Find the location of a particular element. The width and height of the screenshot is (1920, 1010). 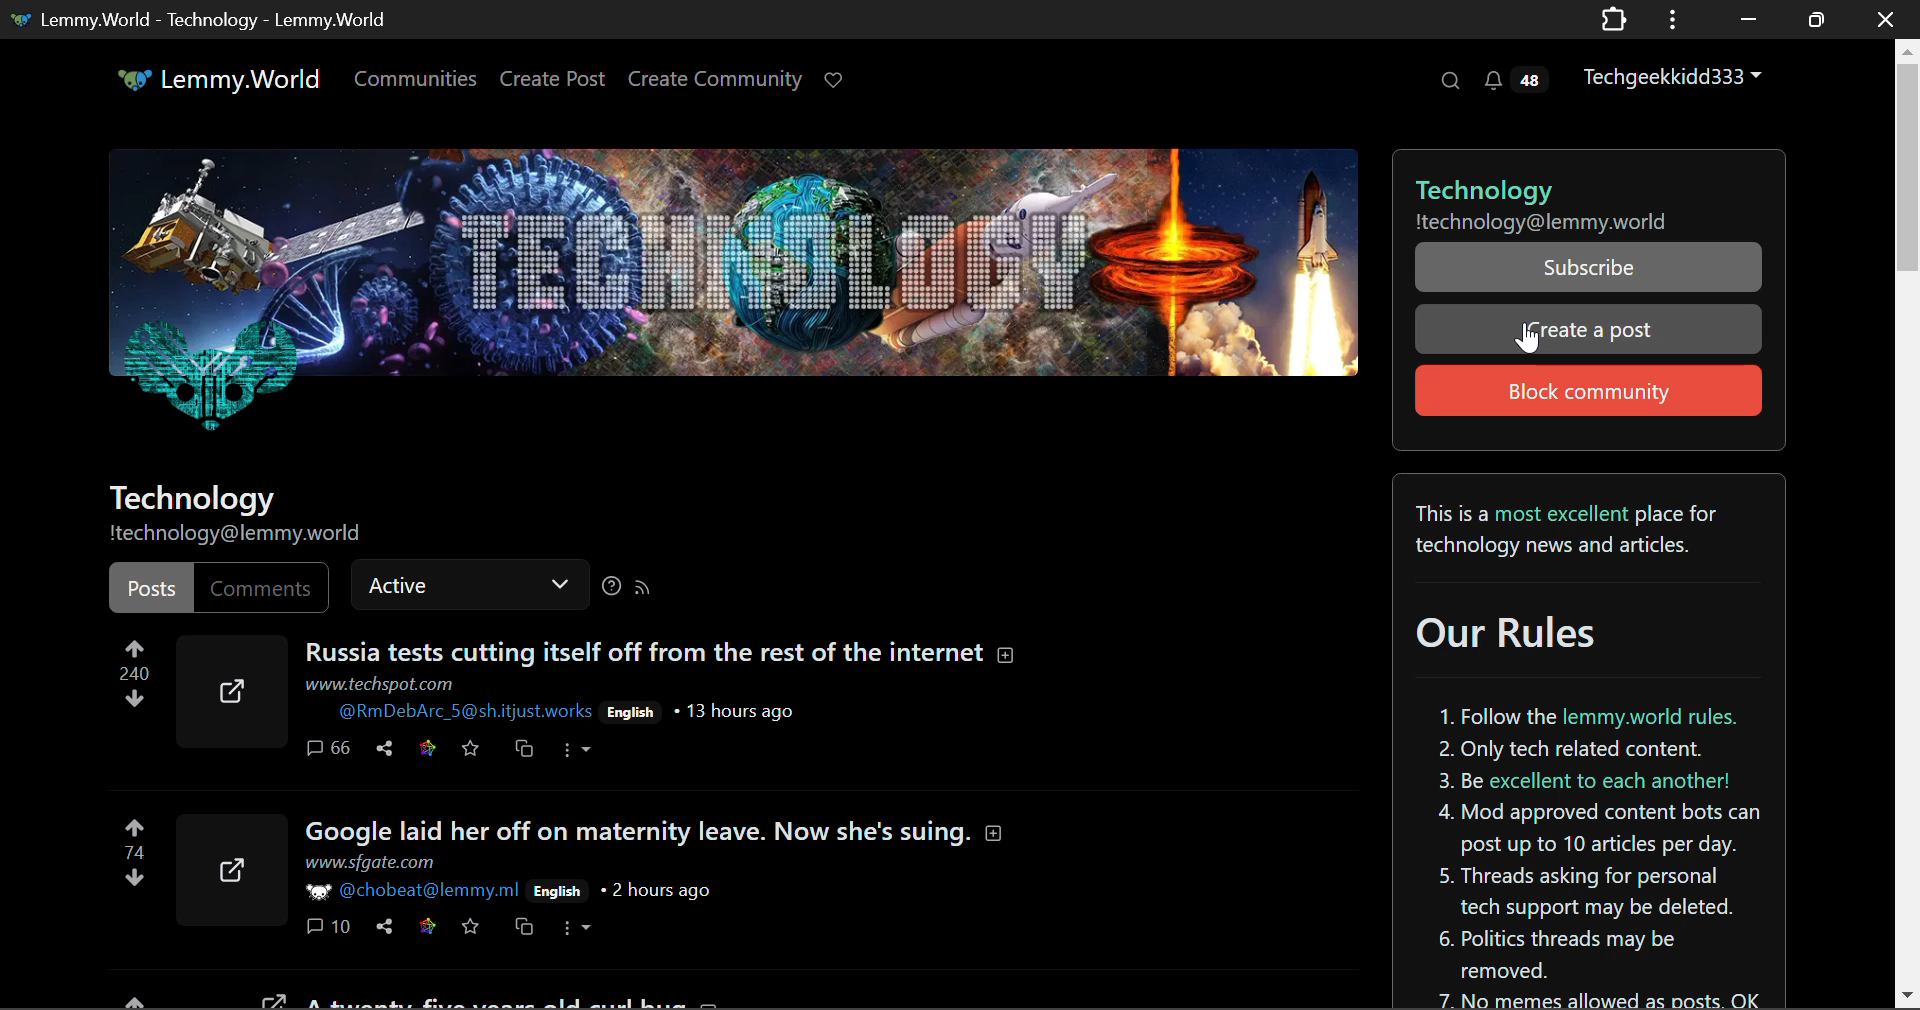

Techgeekkidd333 is located at coordinates (1681, 75).